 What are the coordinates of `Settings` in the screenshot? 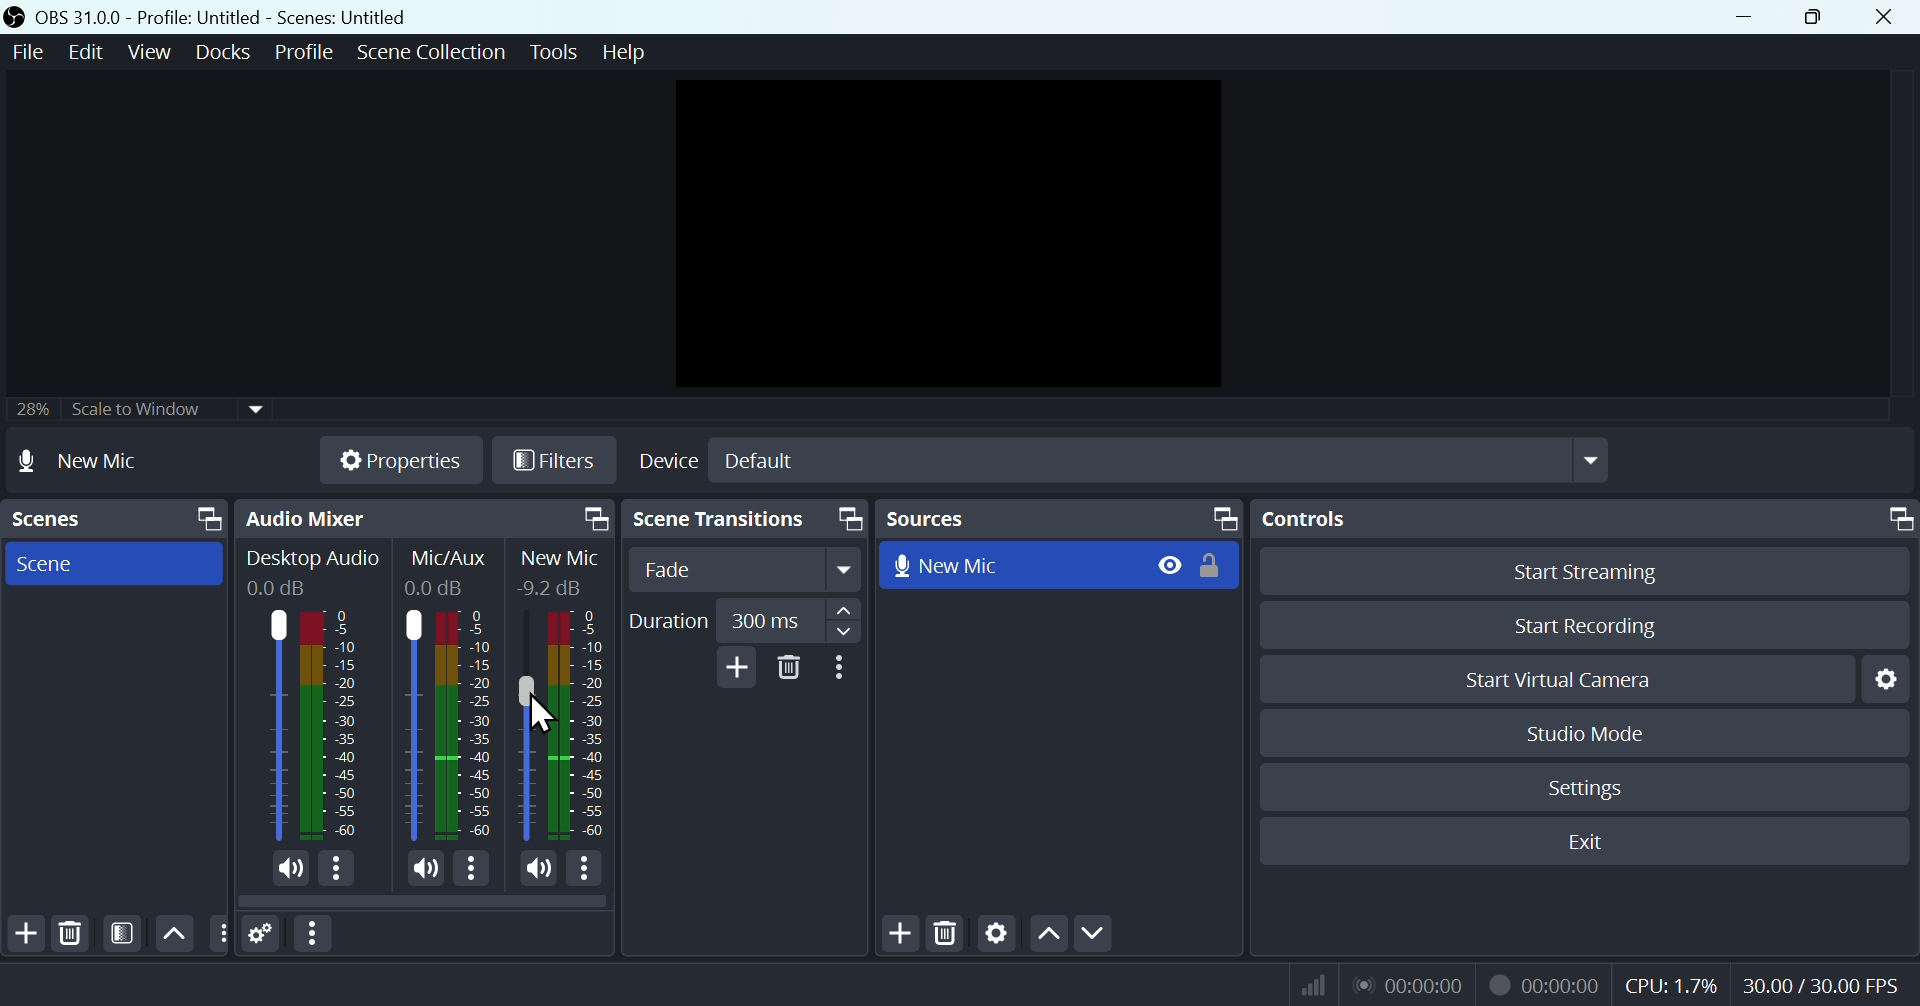 It's located at (1892, 678).